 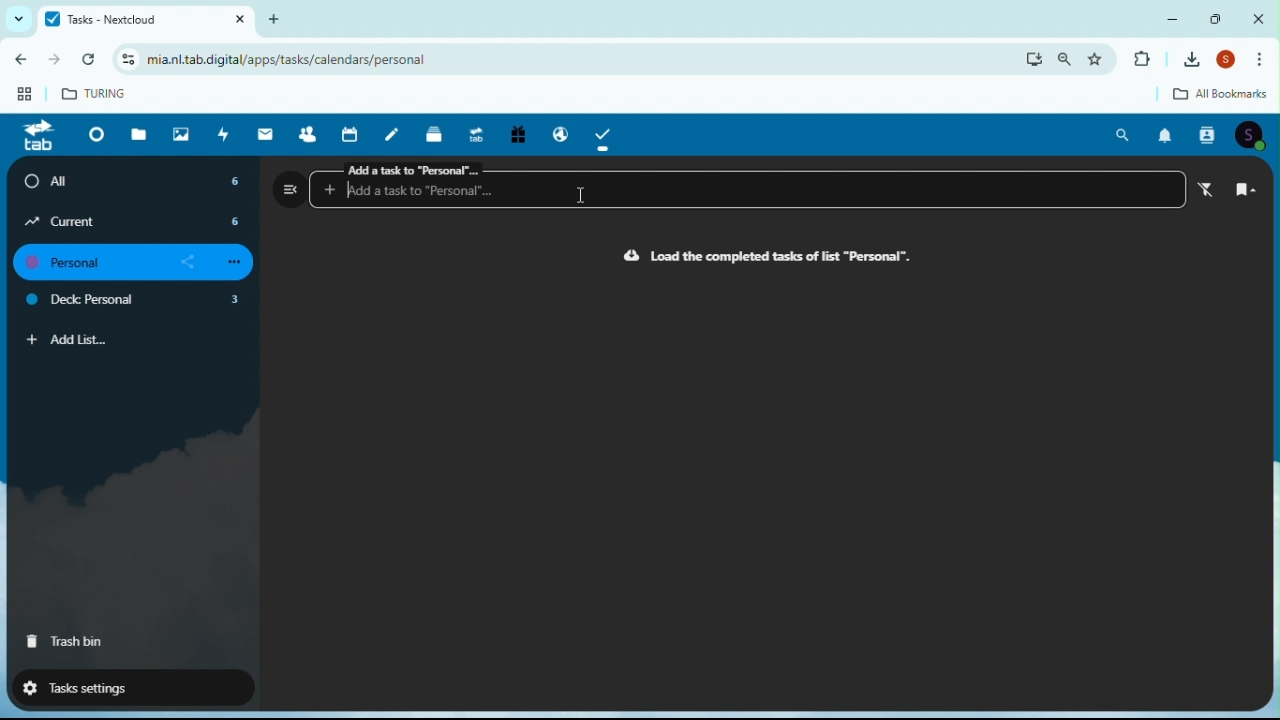 I want to click on Moor options, so click(x=1265, y=60).